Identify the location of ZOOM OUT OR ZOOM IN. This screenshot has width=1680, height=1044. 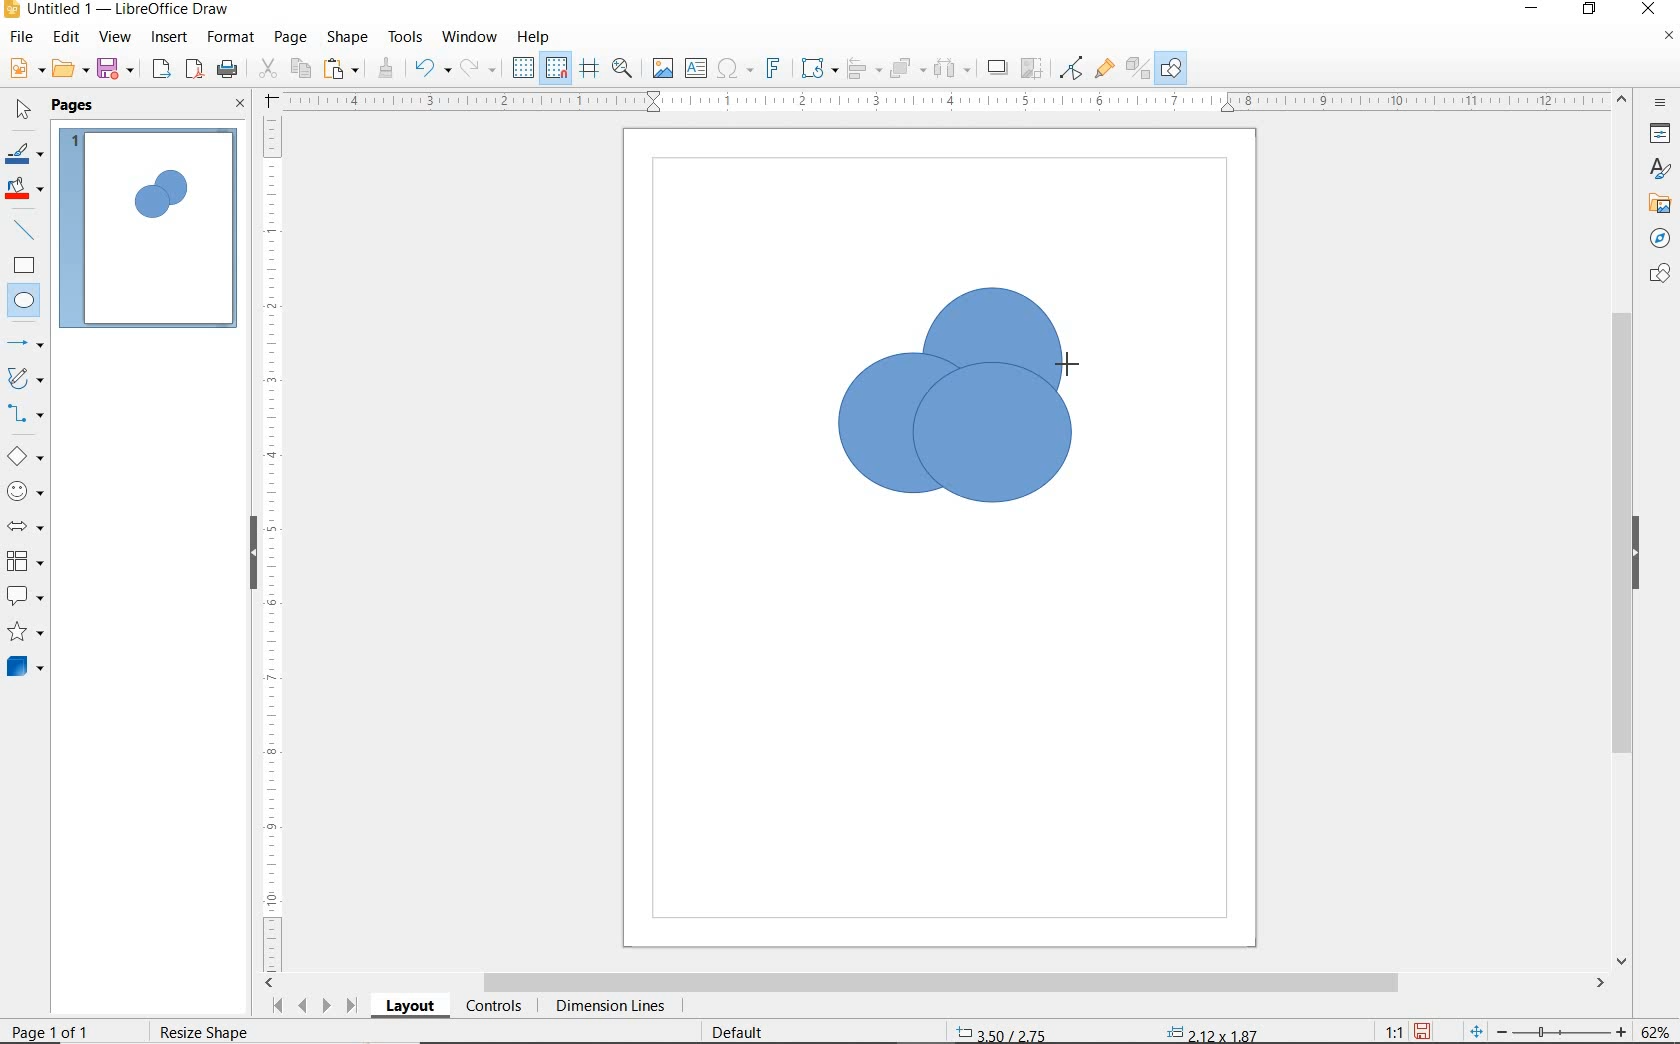
(1548, 1032).